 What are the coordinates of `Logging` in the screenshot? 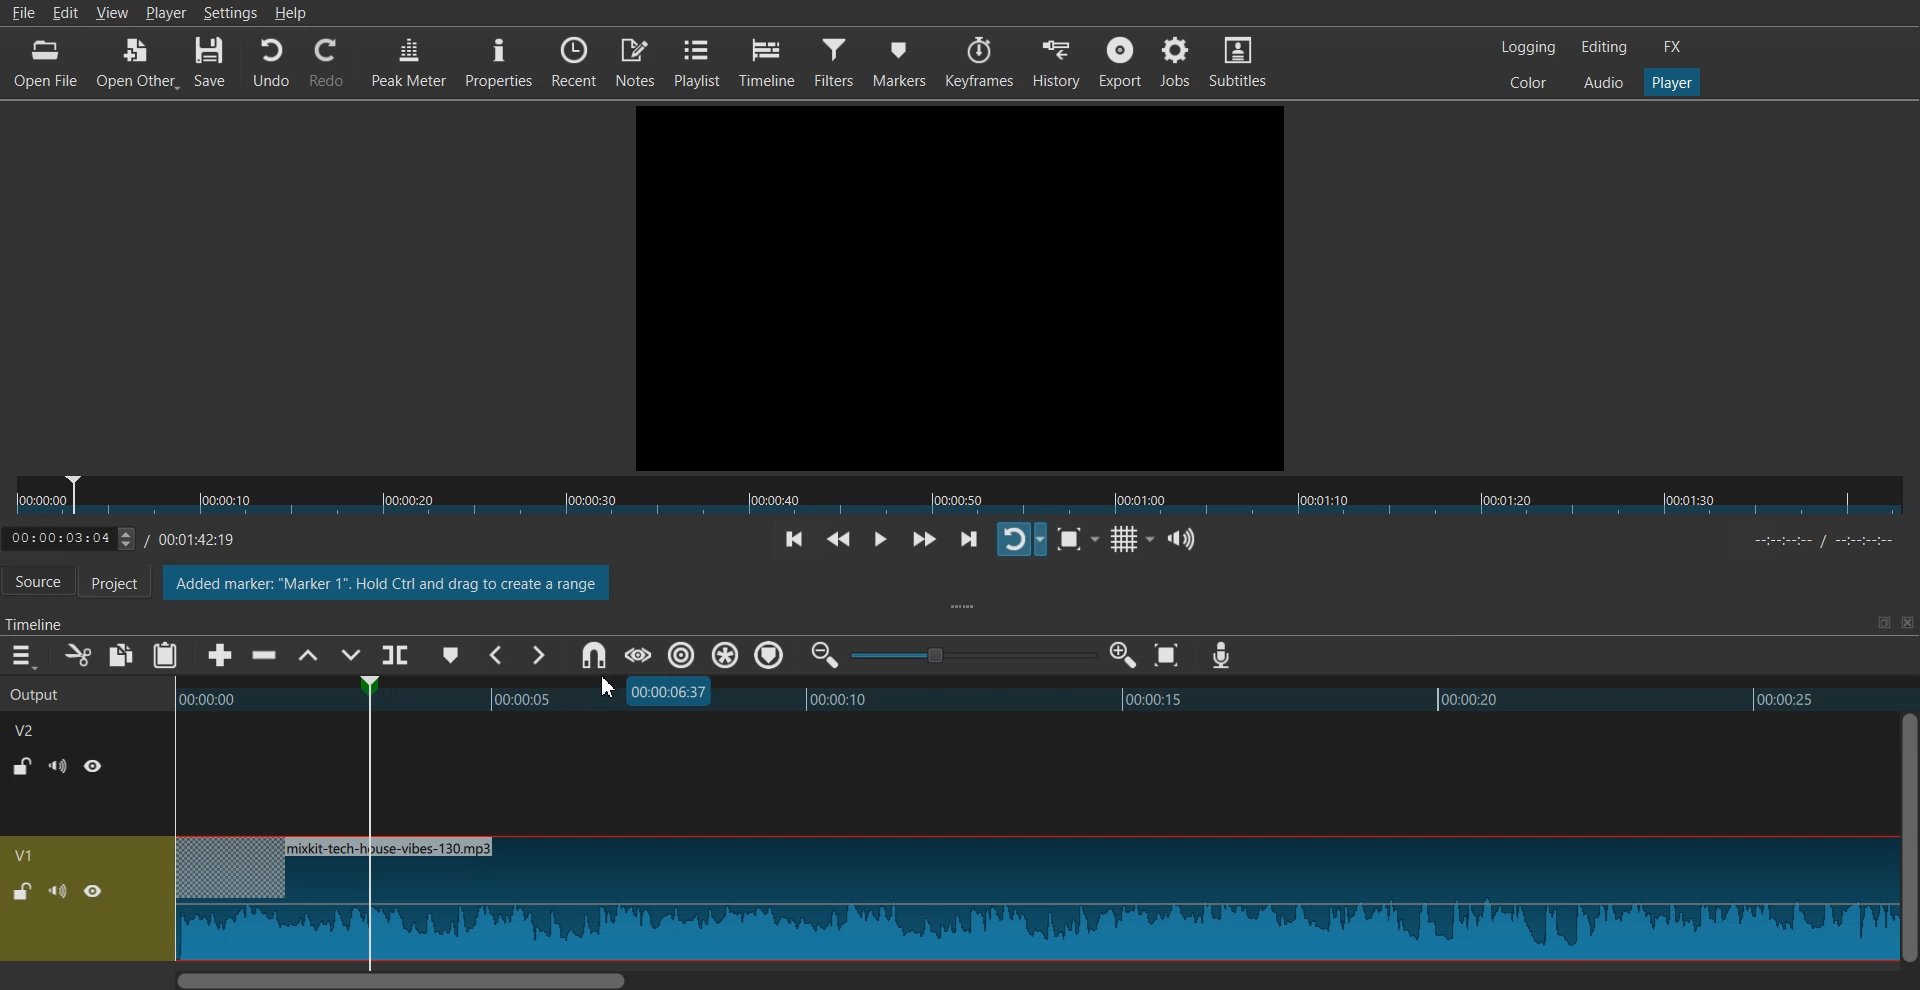 It's located at (1529, 47).